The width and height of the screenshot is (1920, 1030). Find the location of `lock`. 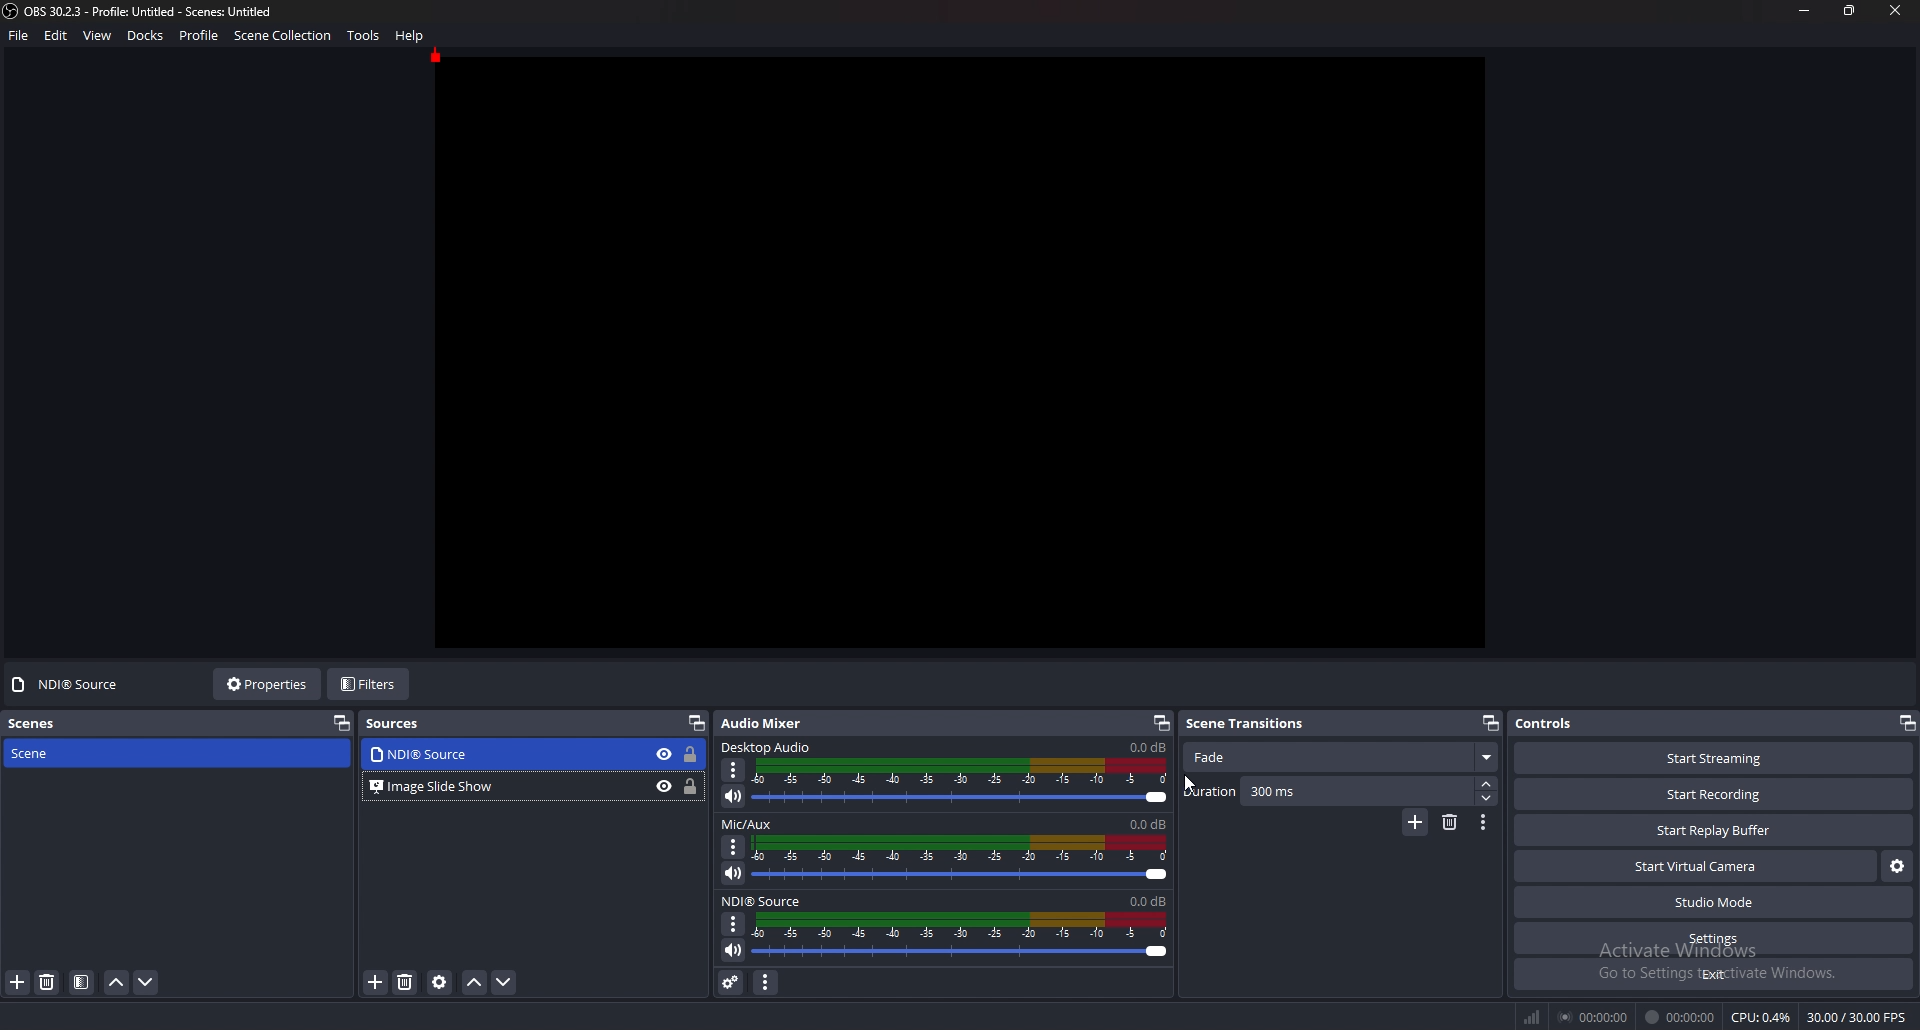

lock is located at coordinates (692, 756).